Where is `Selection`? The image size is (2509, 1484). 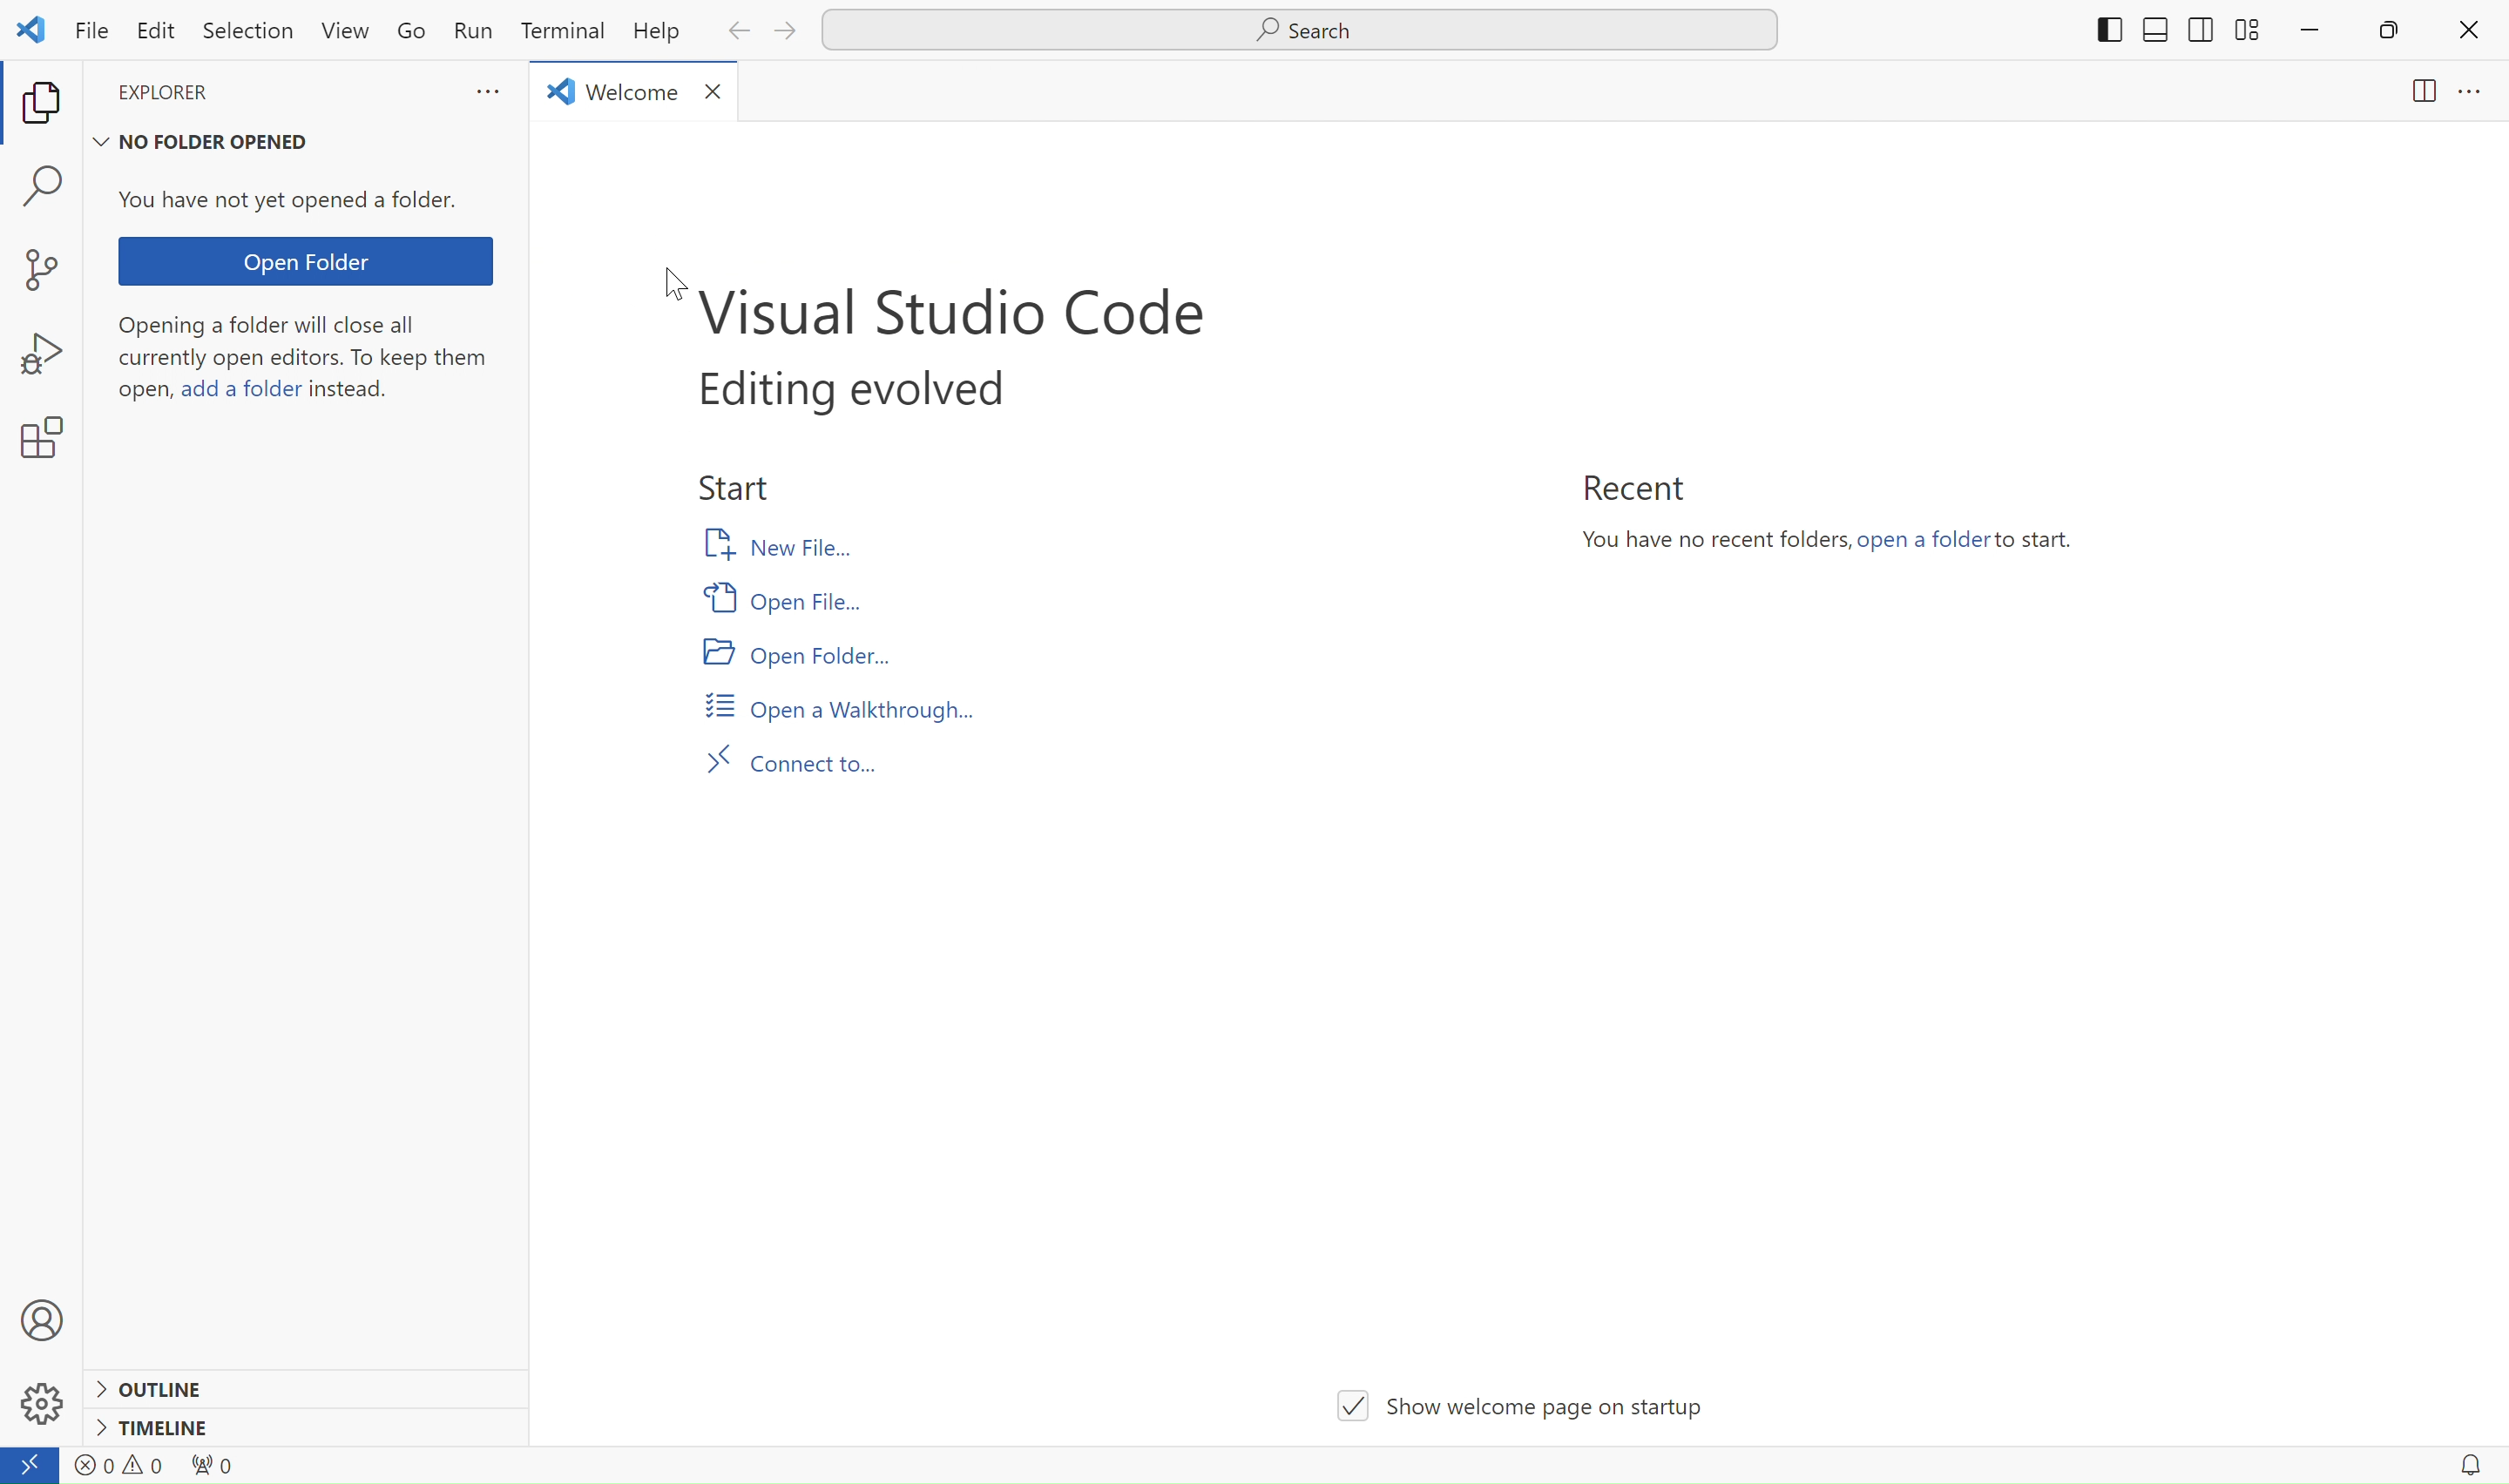
Selection is located at coordinates (253, 34).